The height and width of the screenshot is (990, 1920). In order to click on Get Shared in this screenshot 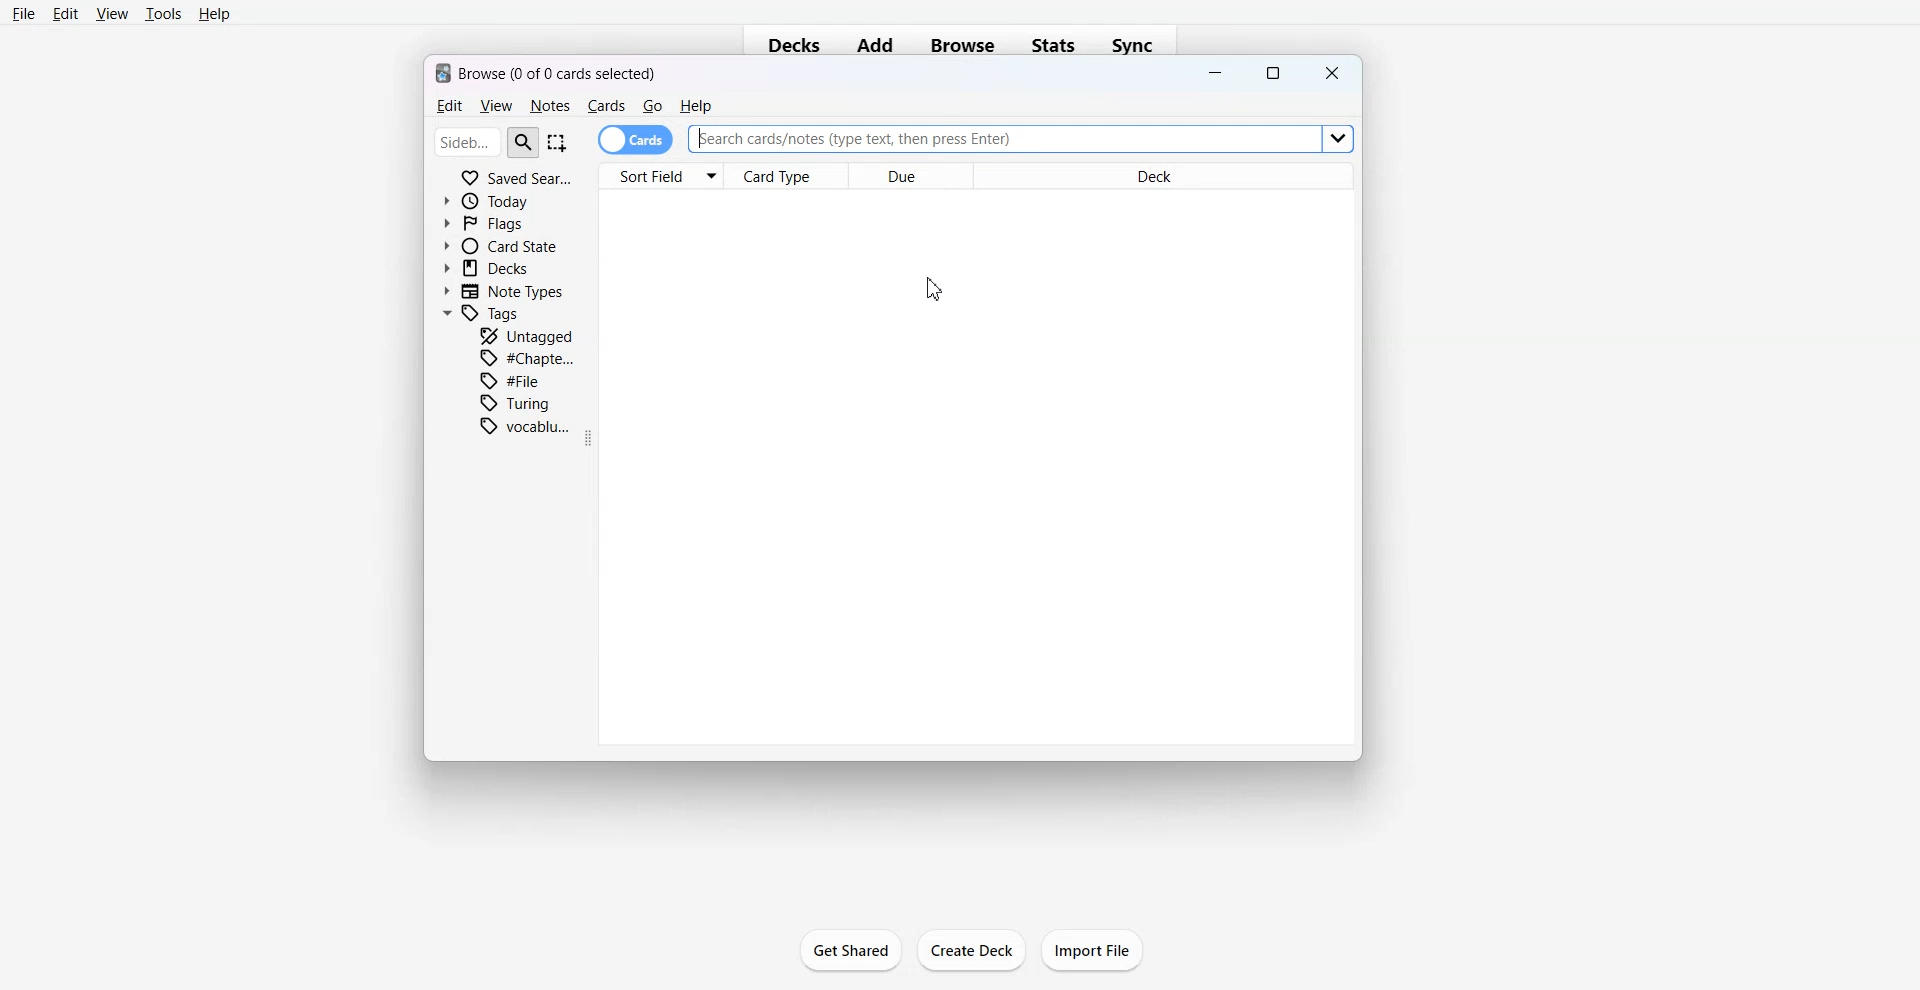, I will do `click(850, 950)`.